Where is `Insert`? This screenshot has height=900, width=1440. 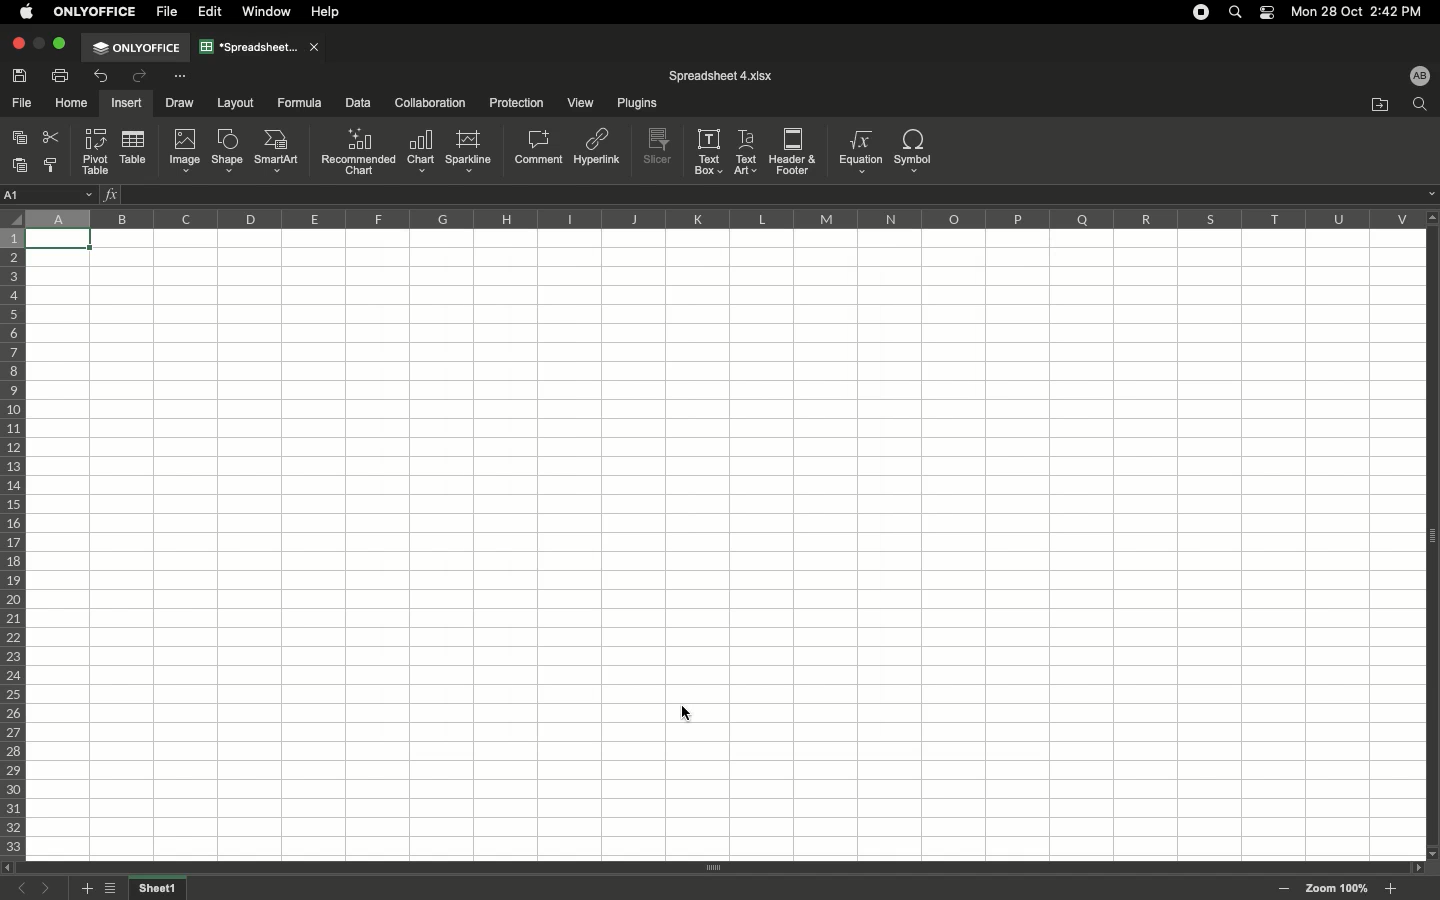 Insert is located at coordinates (125, 103).